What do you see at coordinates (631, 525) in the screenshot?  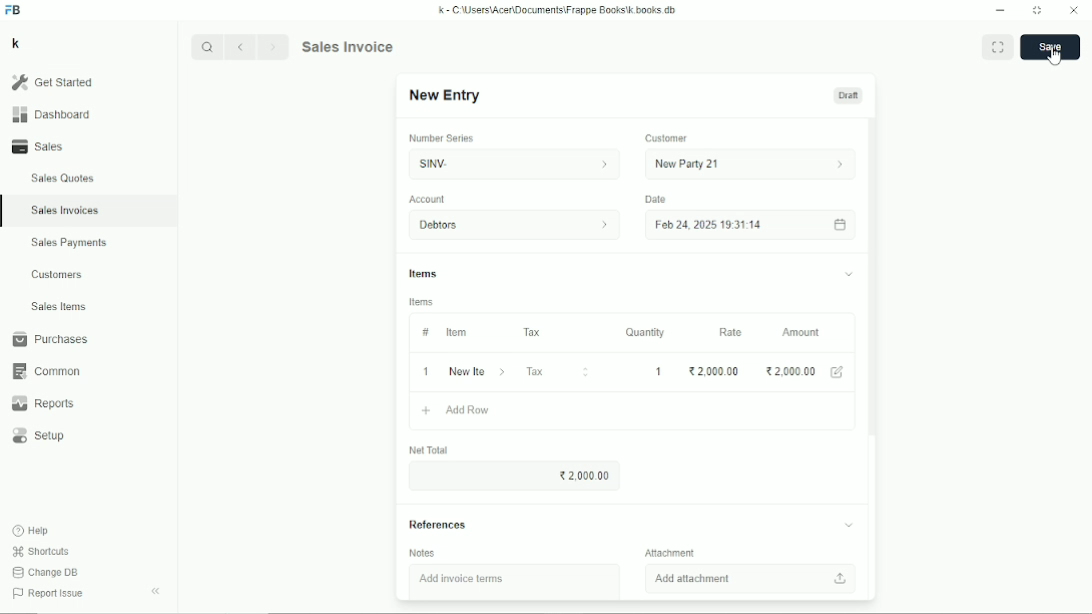 I see `References` at bounding box center [631, 525].